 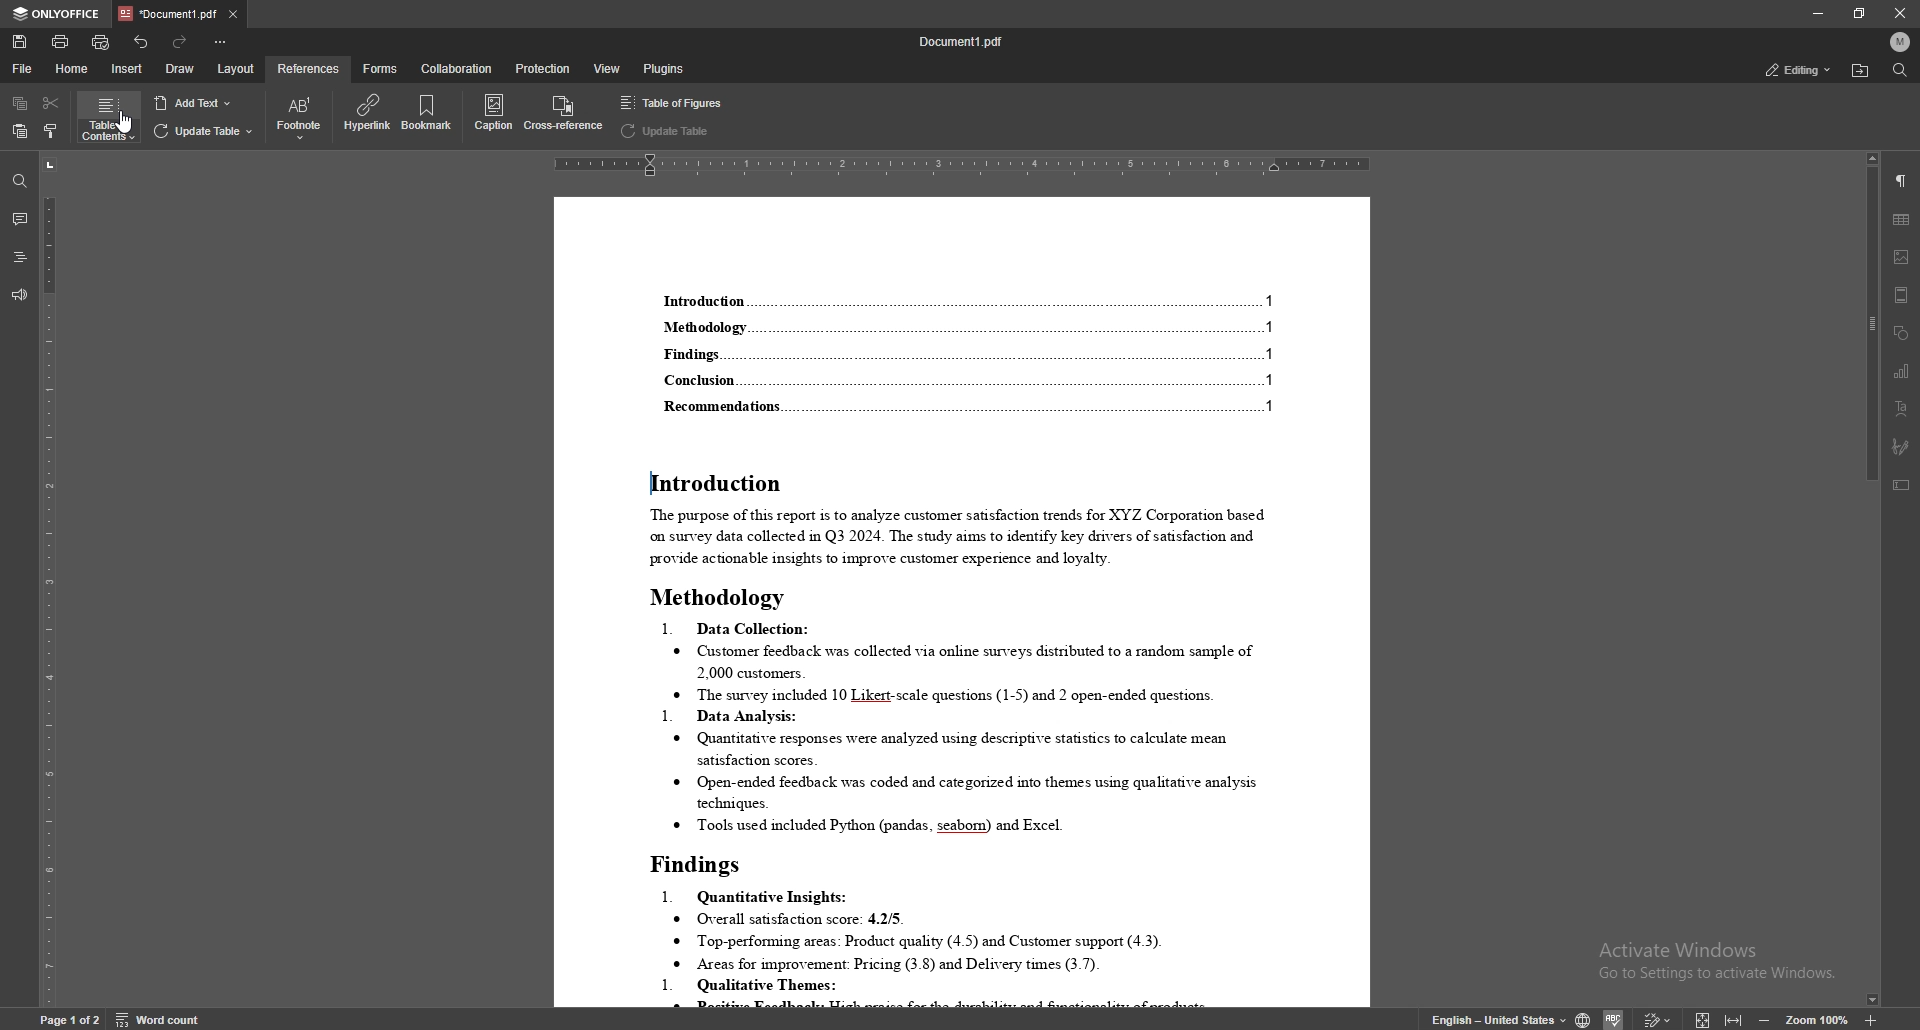 I want to click on zoom, so click(x=1824, y=1018).